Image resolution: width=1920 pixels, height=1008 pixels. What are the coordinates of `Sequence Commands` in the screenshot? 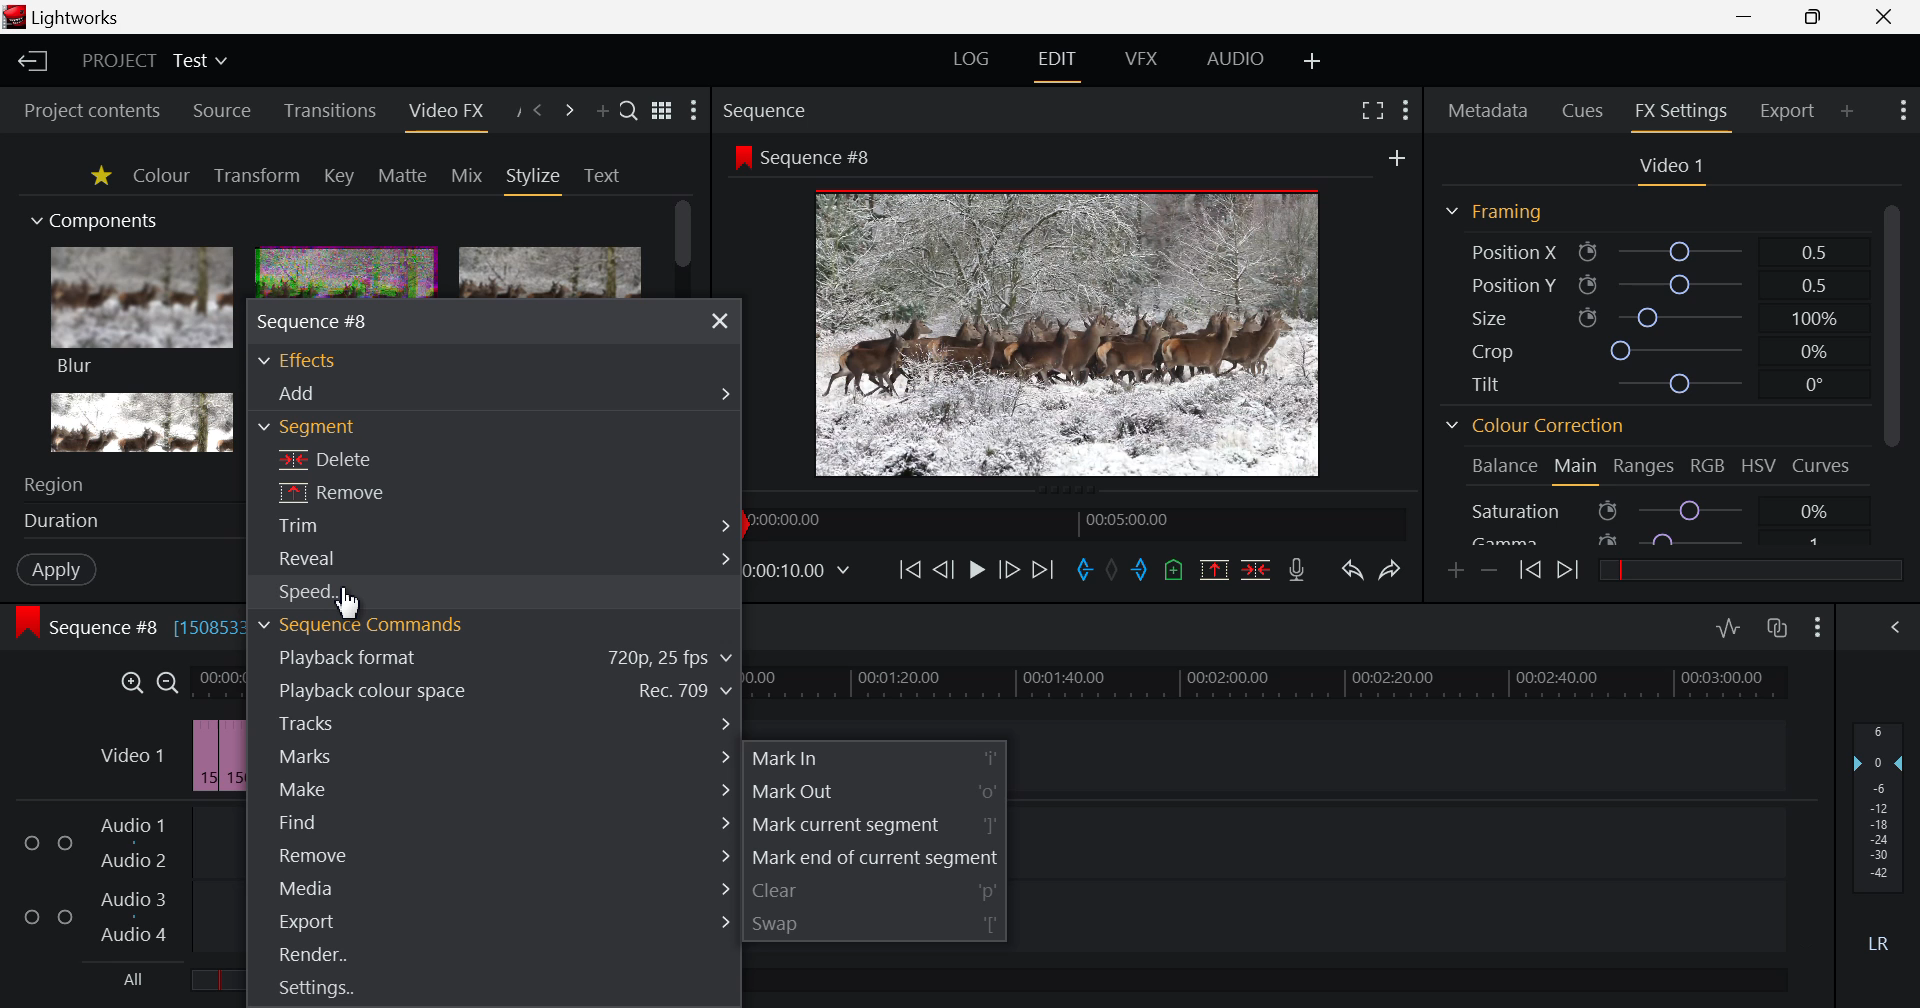 It's located at (362, 626).